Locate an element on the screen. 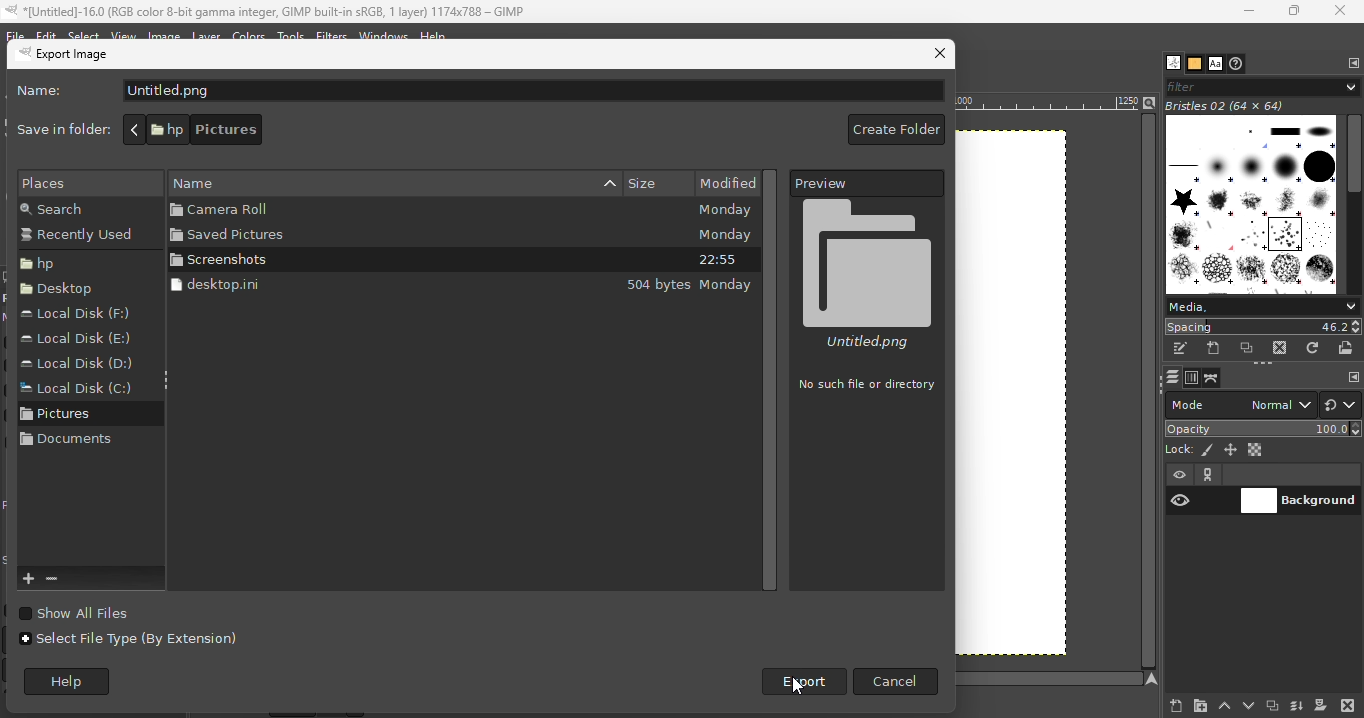 Image resolution: width=1364 pixels, height=718 pixels. Untitled.png is located at coordinates (532, 91).